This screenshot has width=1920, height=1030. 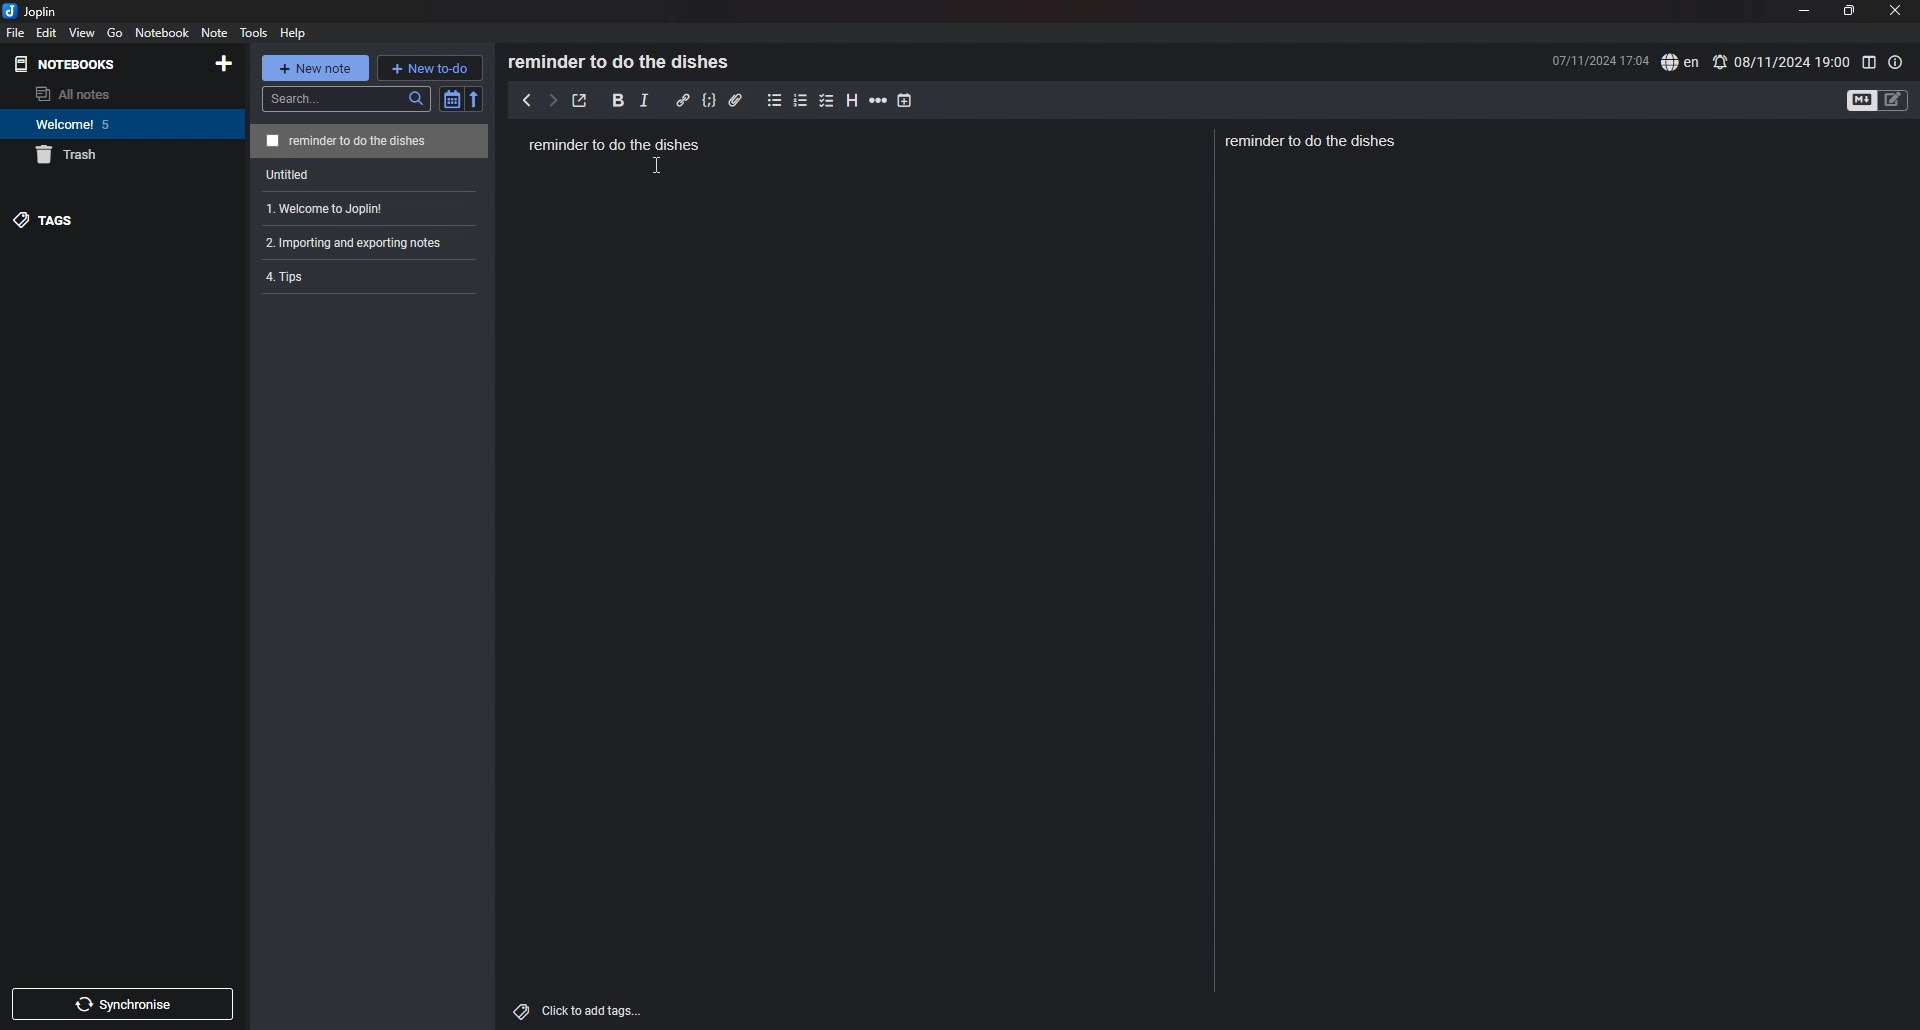 What do you see at coordinates (369, 243) in the screenshot?
I see `note` at bounding box center [369, 243].